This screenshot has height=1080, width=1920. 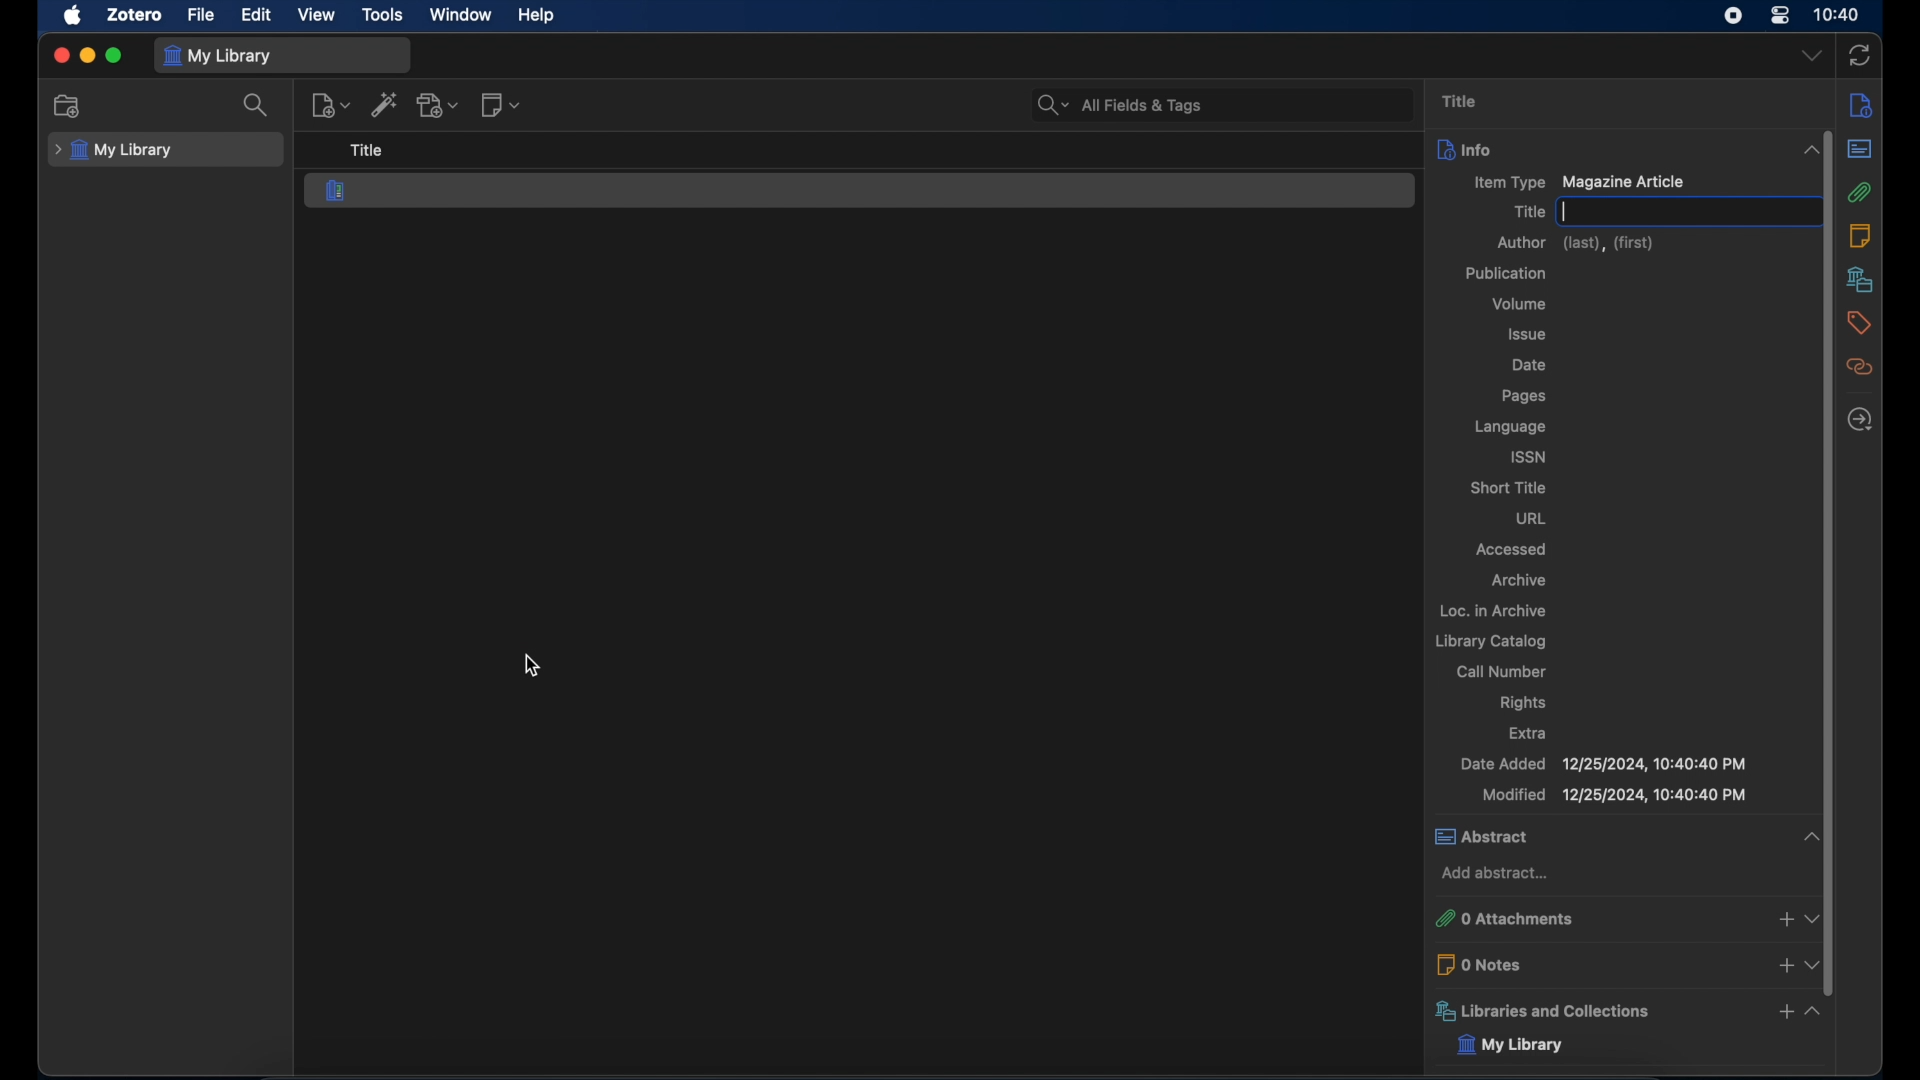 I want to click on language, so click(x=1510, y=427).